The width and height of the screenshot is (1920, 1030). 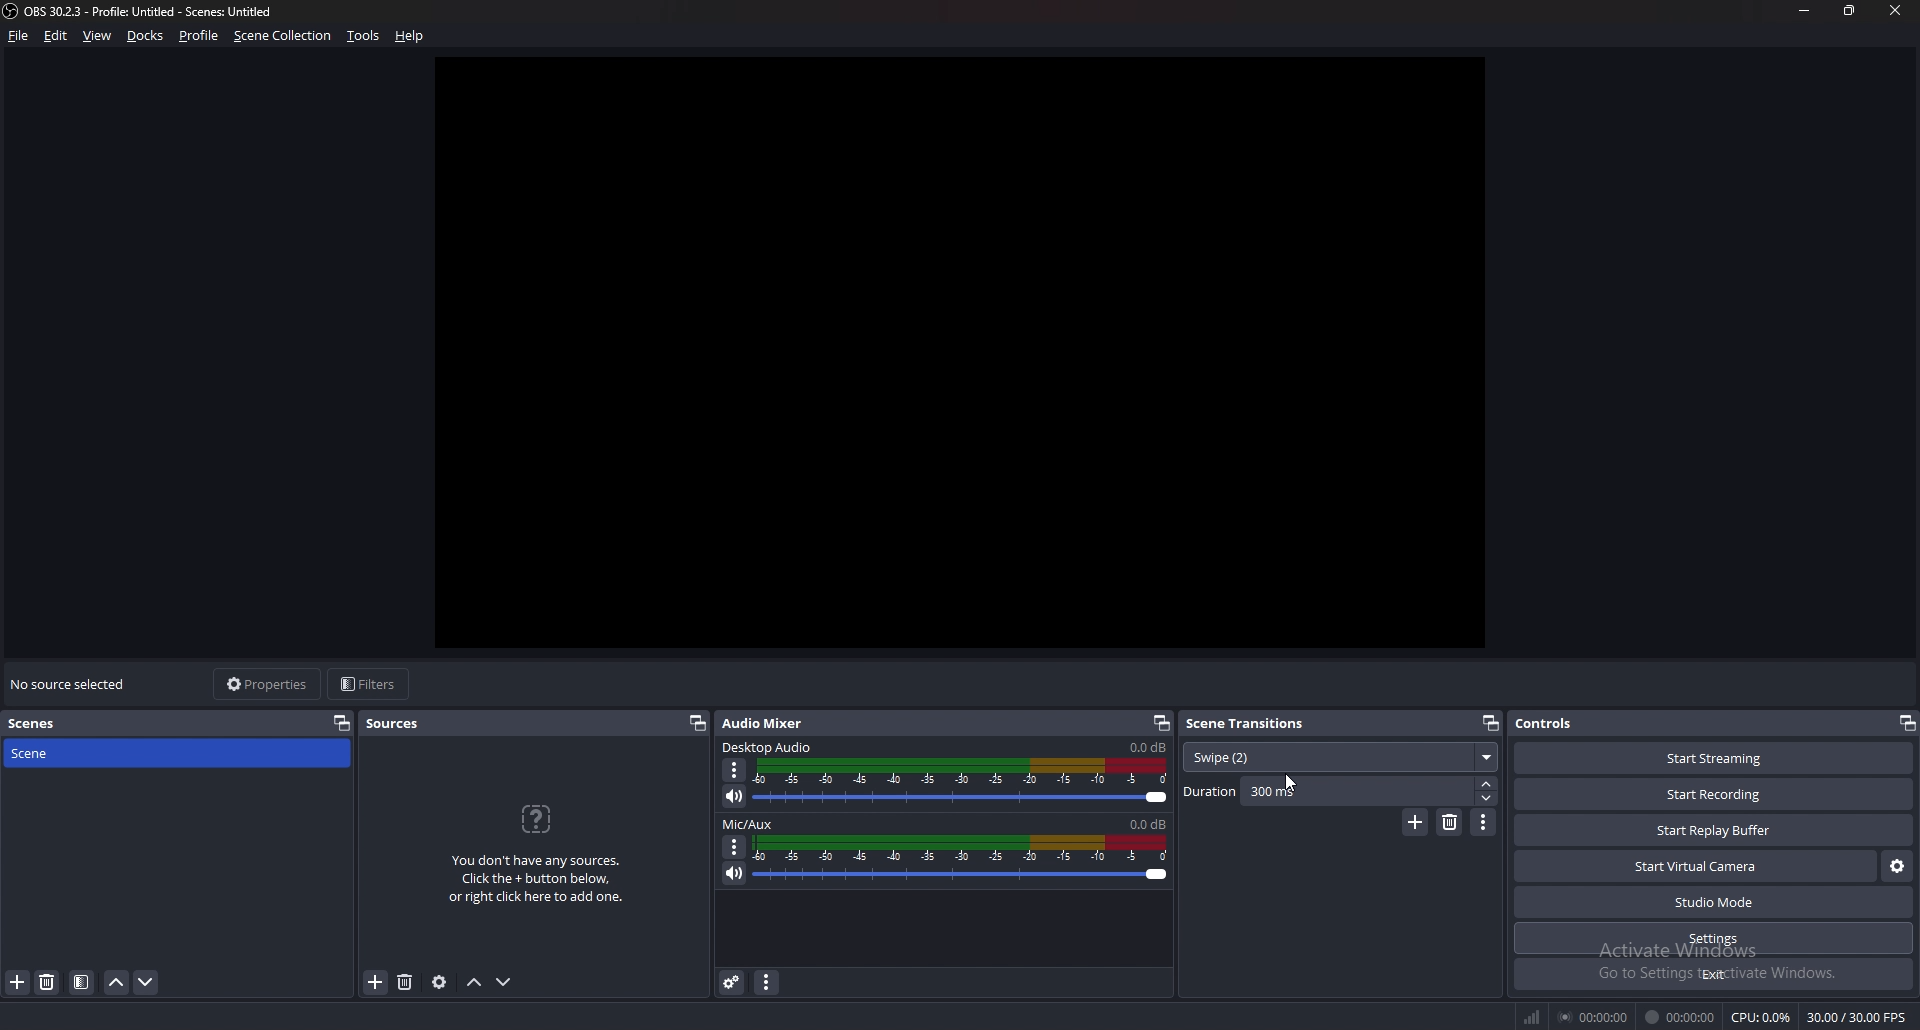 What do you see at coordinates (1340, 758) in the screenshot?
I see `swipe` at bounding box center [1340, 758].